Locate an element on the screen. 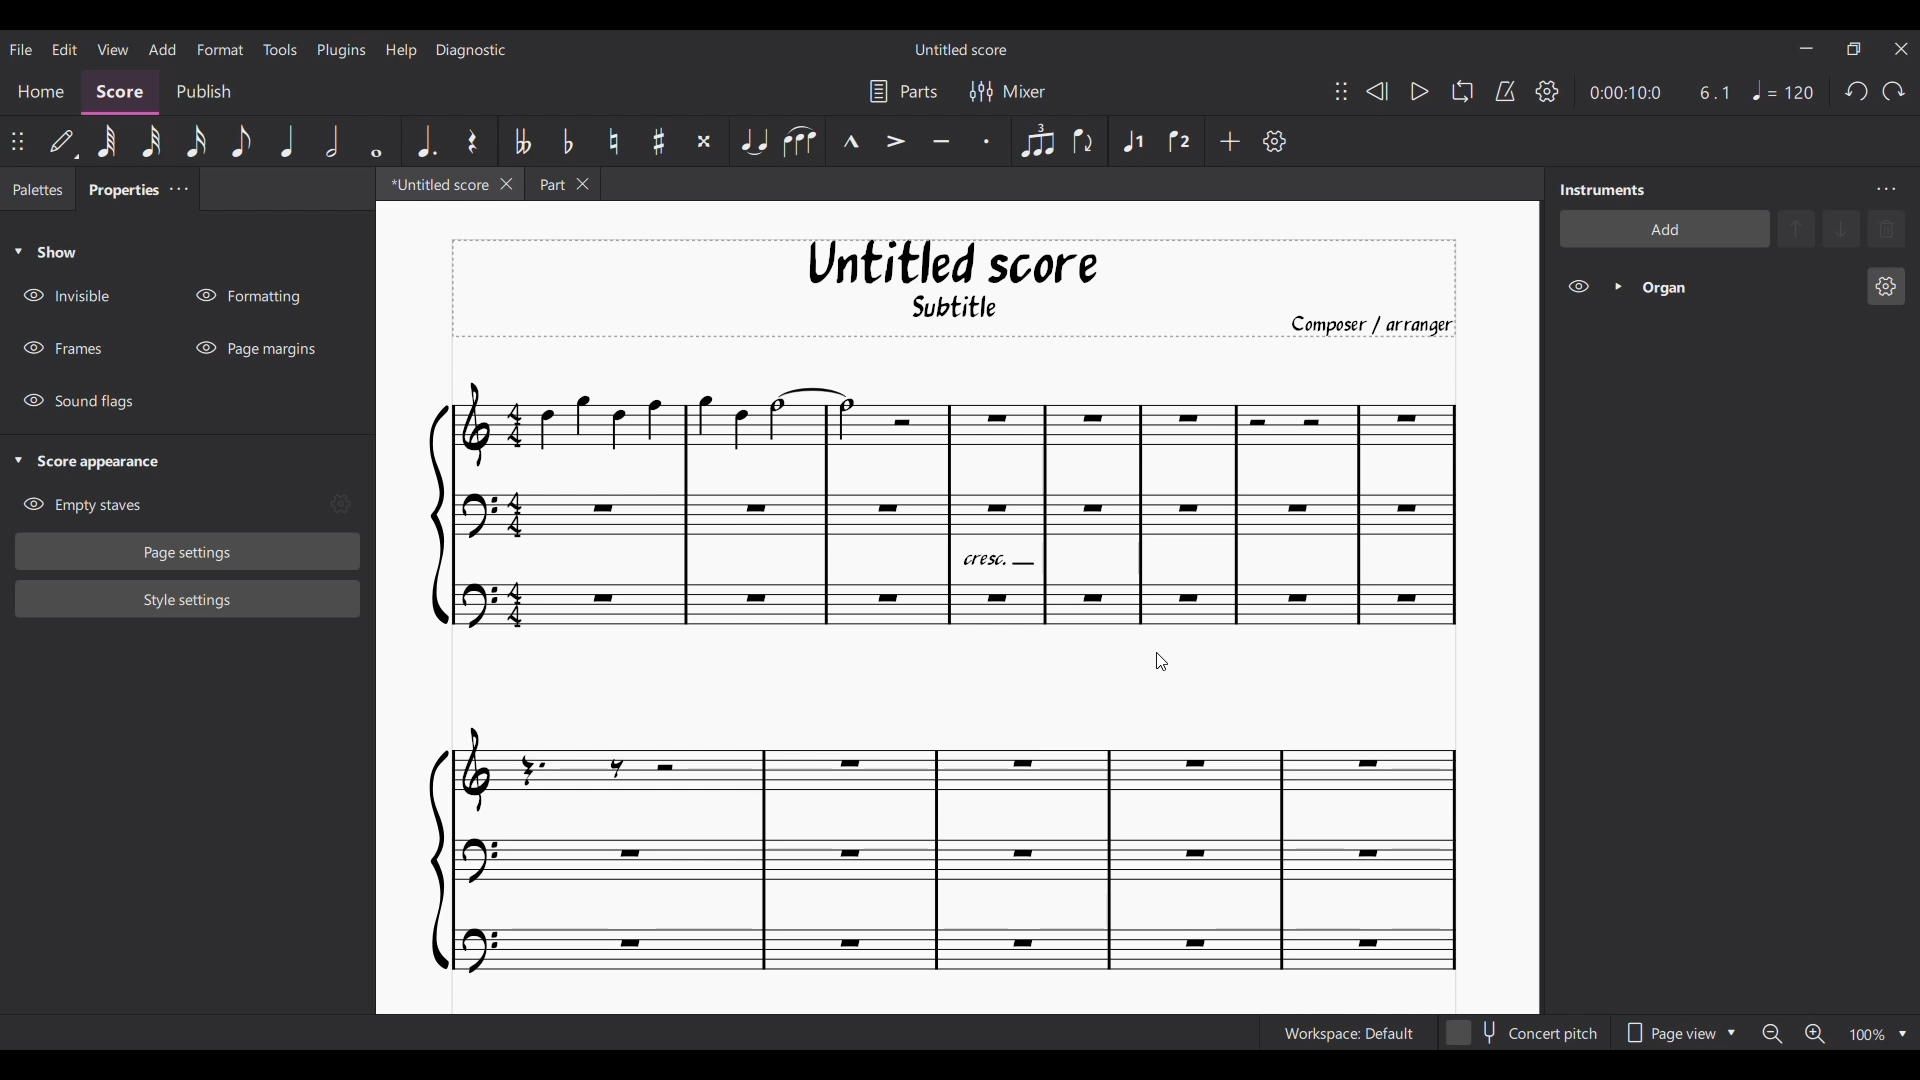 The width and height of the screenshot is (1920, 1080). Current tab is located at coordinates (436, 184).